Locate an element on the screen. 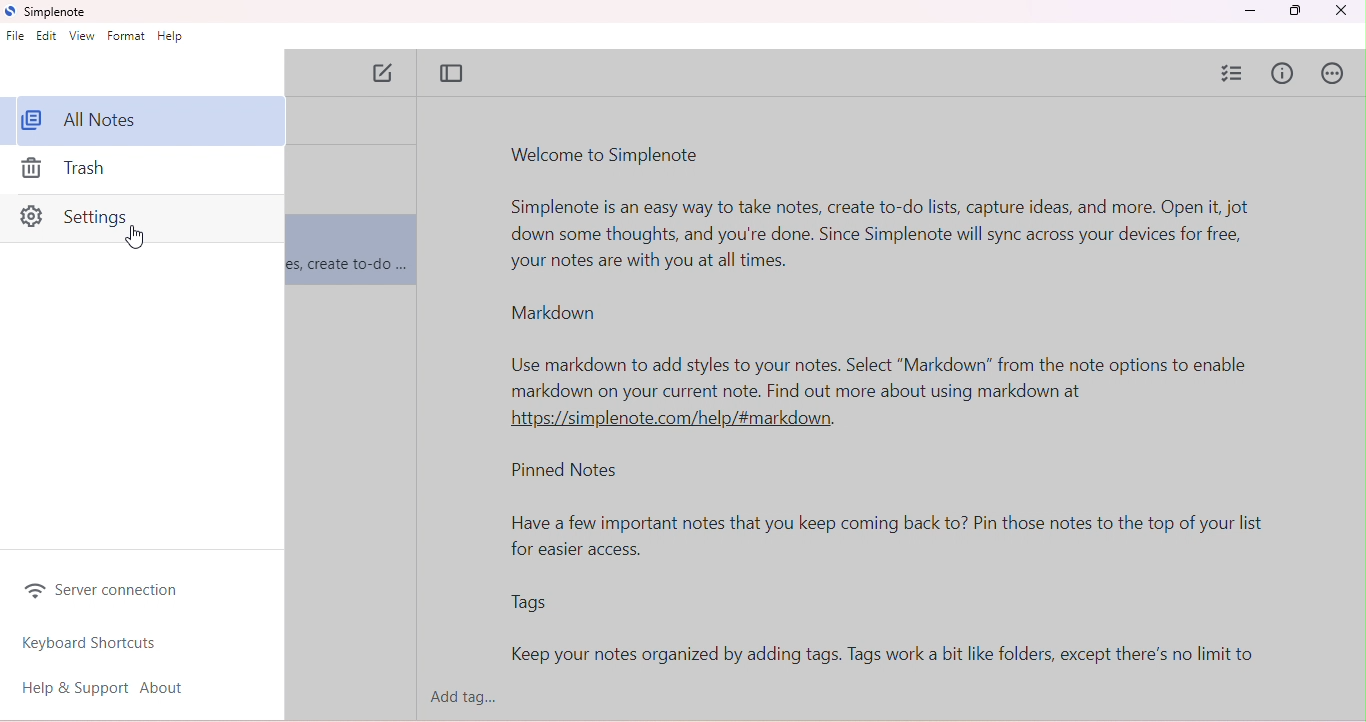  welcome to simplenote is located at coordinates (608, 155).